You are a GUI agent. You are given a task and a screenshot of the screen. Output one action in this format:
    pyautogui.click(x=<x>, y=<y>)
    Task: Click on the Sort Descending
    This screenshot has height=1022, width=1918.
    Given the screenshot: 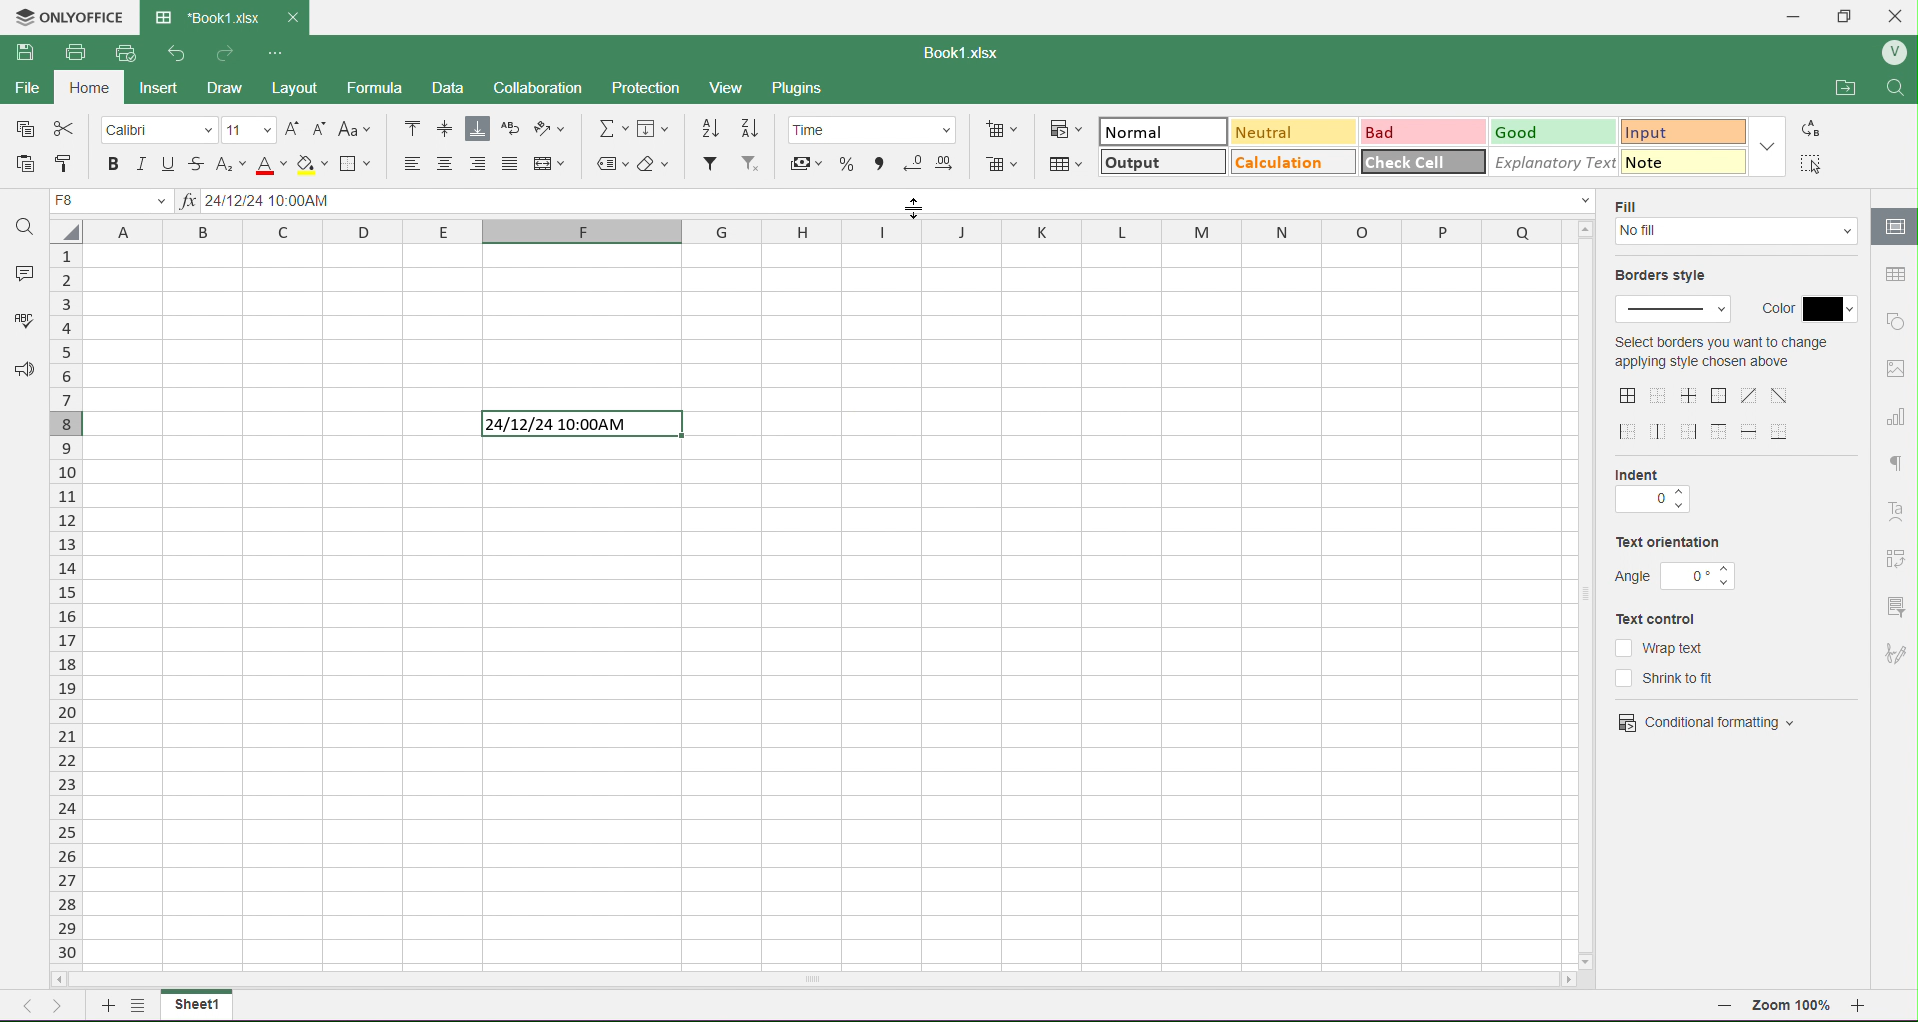 What is the action you would take?
    pyautogui.click(x=753, y=127)
    